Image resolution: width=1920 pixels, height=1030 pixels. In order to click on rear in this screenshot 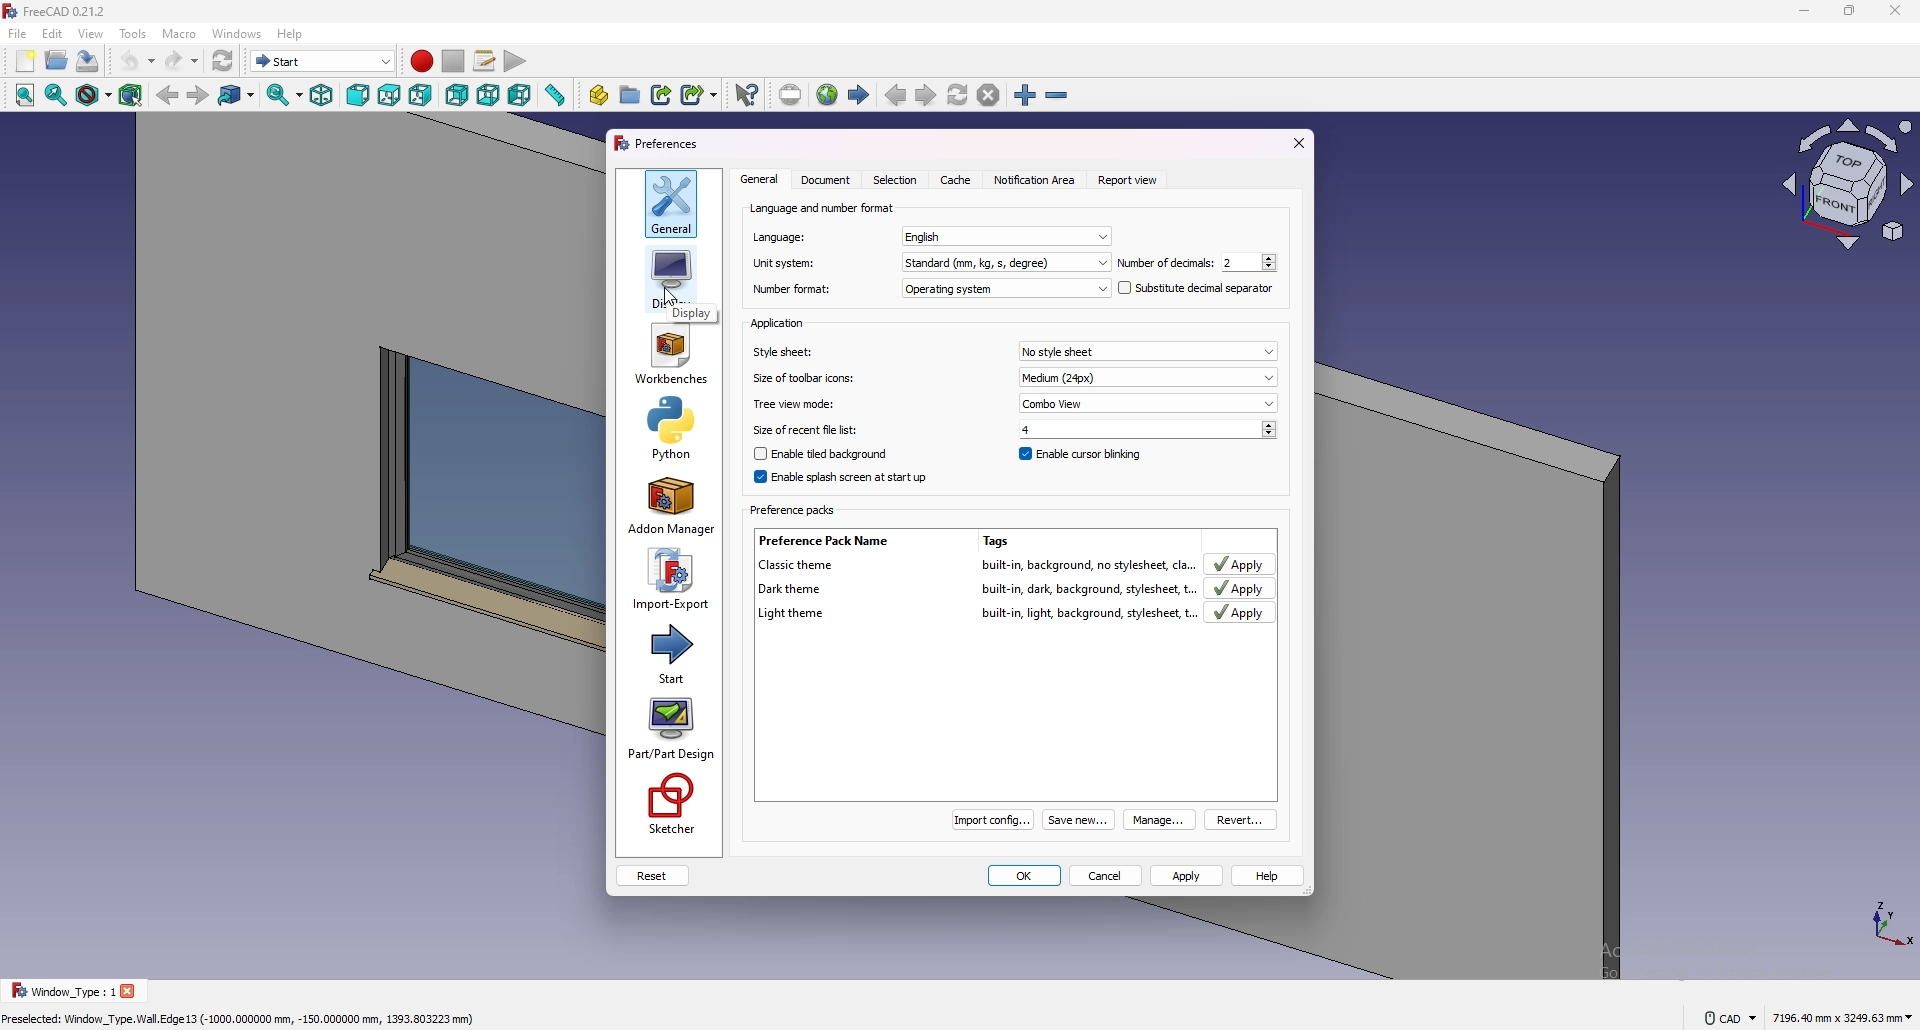, I will do `click(457, 96)`.